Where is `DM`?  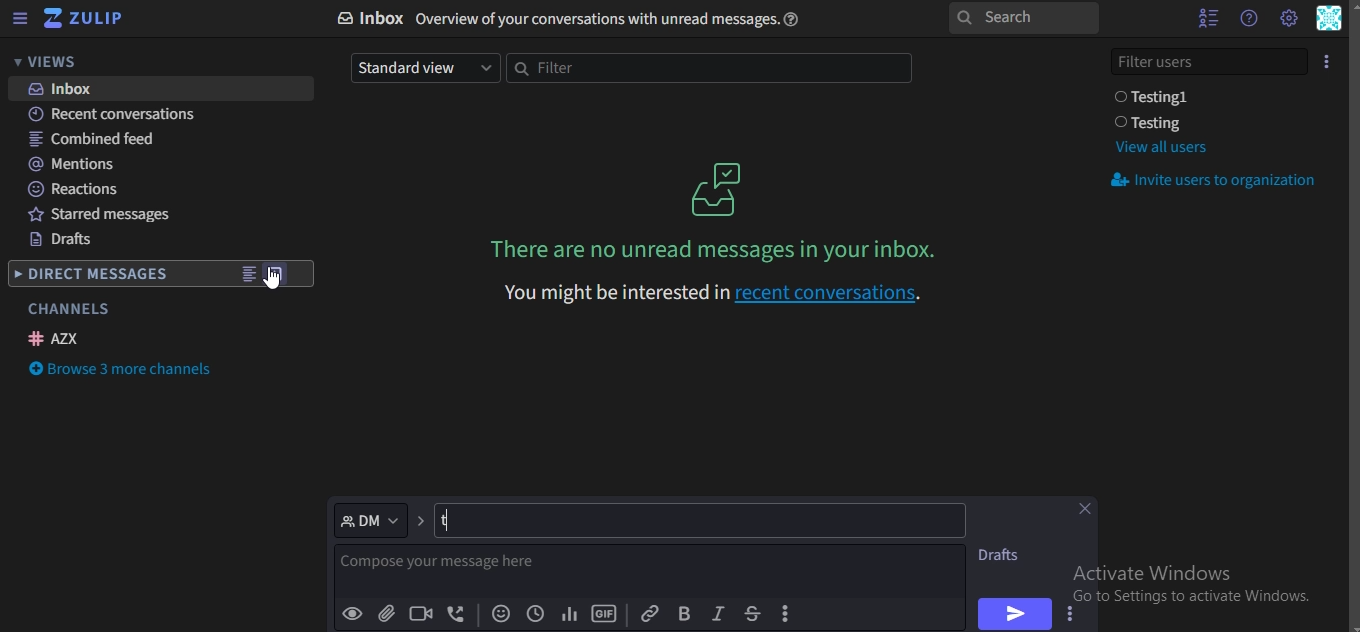
DM is located at coordinates (371, 519).